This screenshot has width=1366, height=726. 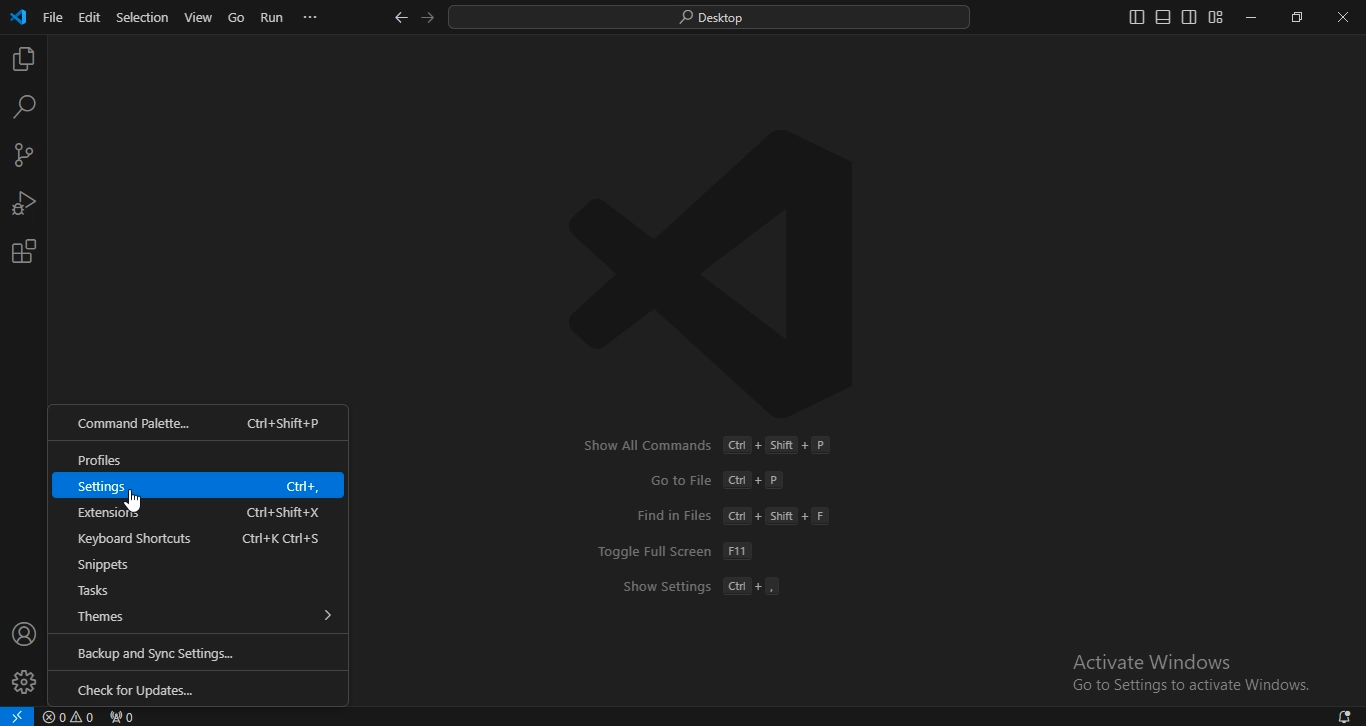 What do you see at coordinates (734, 516) in the screenshot?
I see `text` at bounding box center [734, 516].